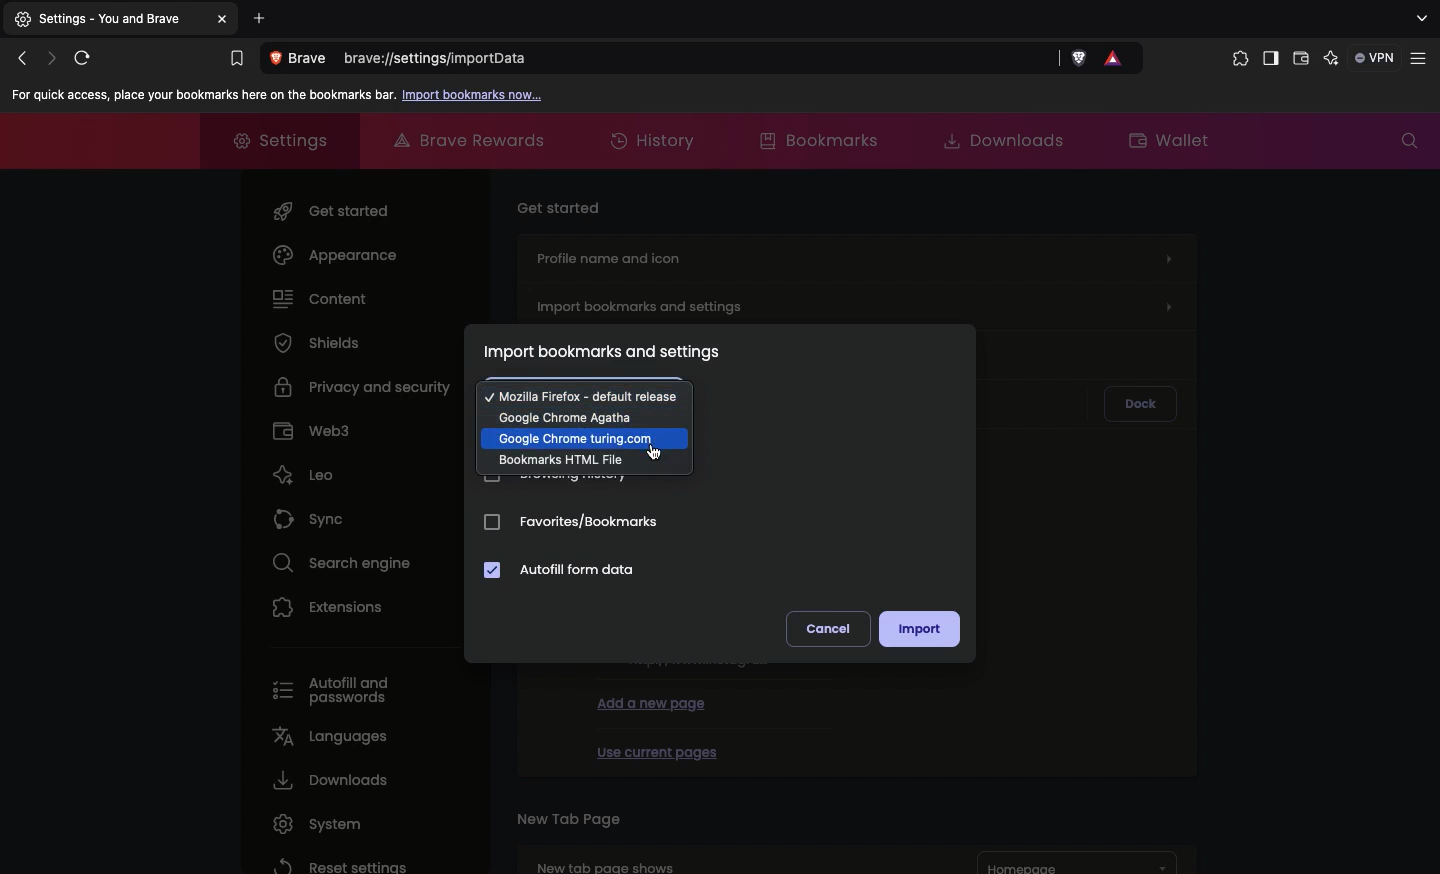 The width and height of the screenshot is (1440, 874). Describe the element at coordinates (200, 95) in the screenshot. I see `For quick access, place your bookmarks here on the bookmarks bar.` at that location.